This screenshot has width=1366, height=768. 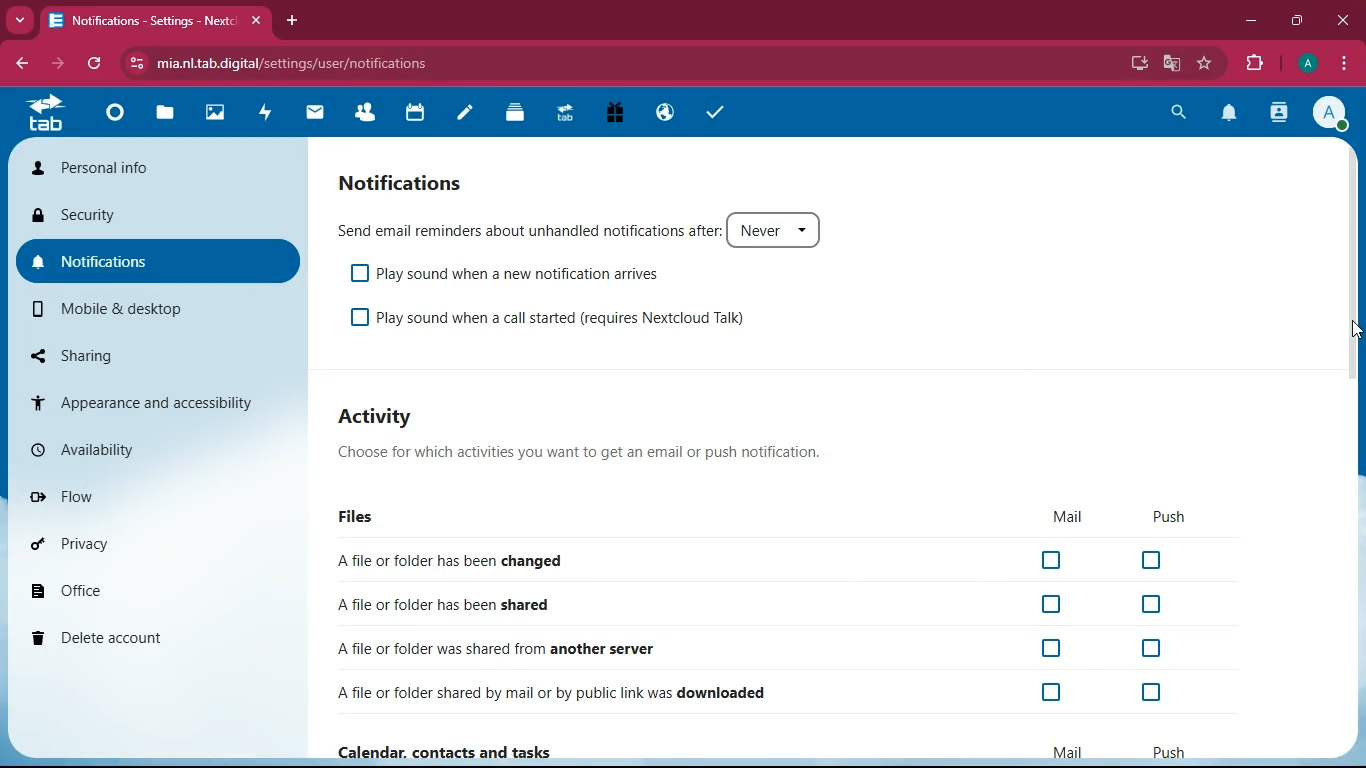 I want to click on sharing, so click(x=161, y=355).